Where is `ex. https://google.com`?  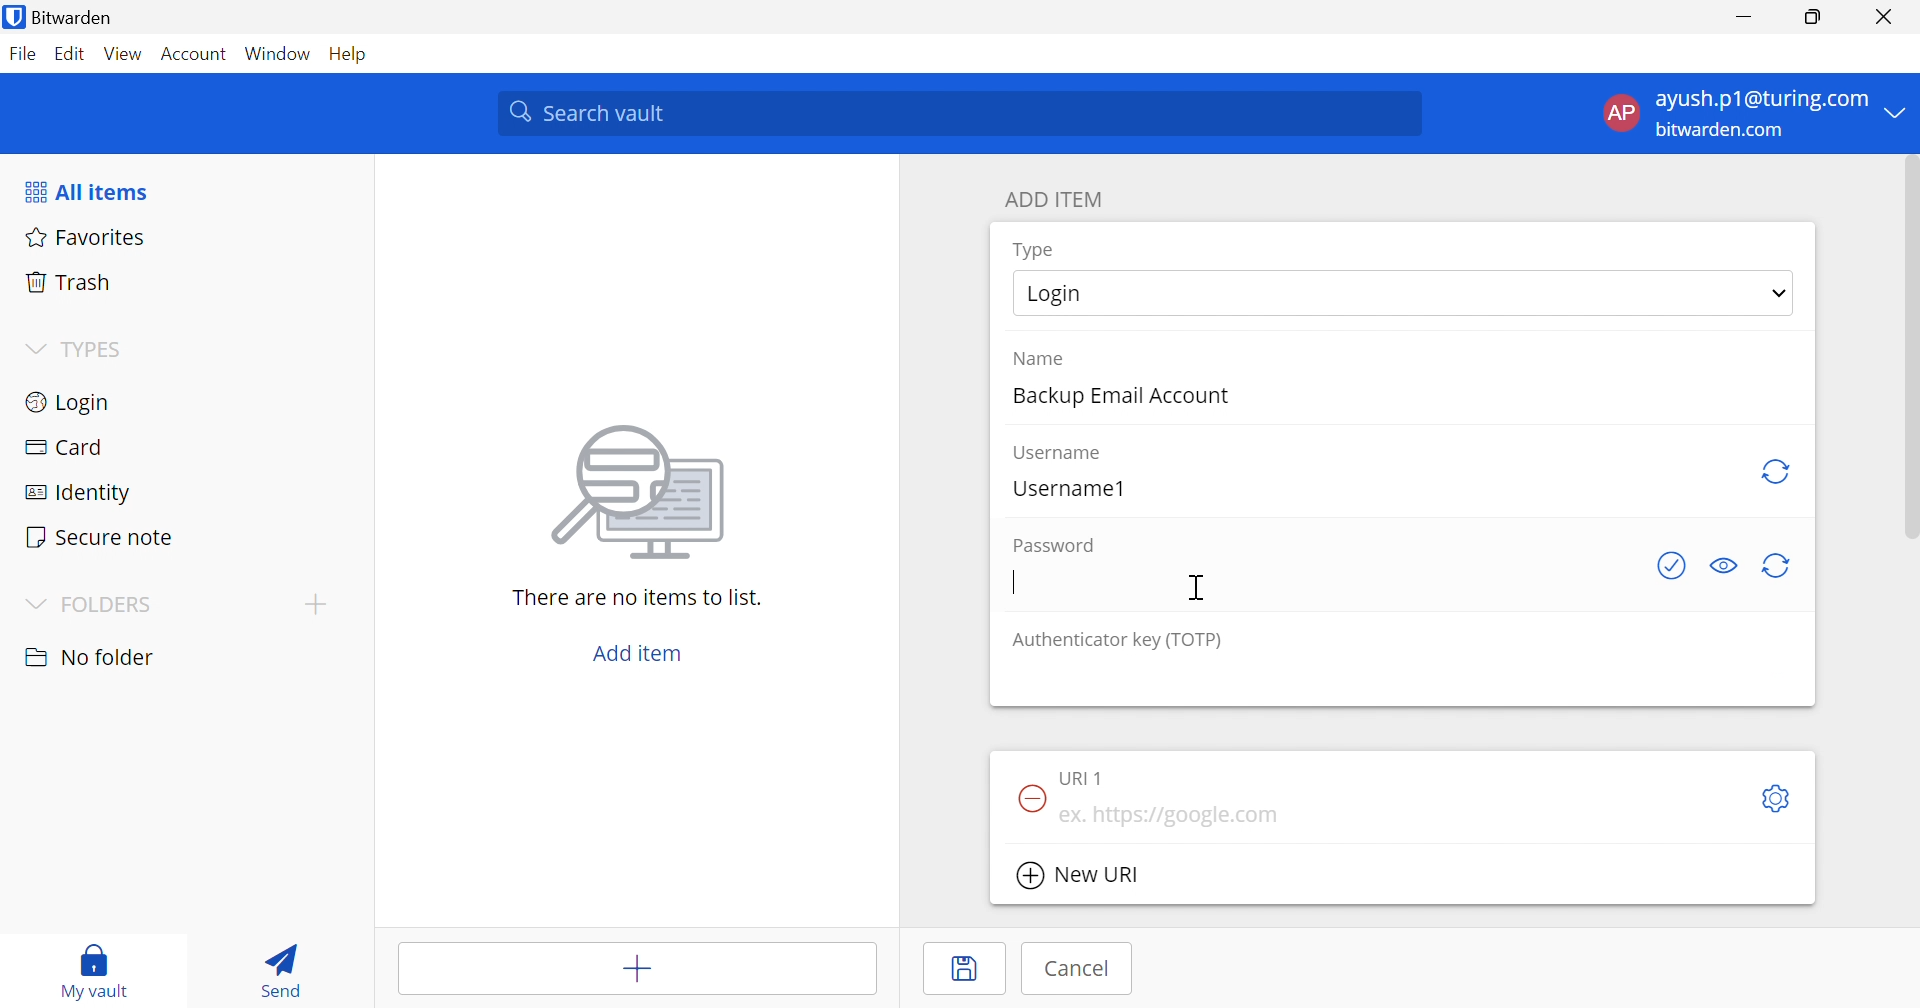 ex. https://google.com is located at coordinates (1169, 815).